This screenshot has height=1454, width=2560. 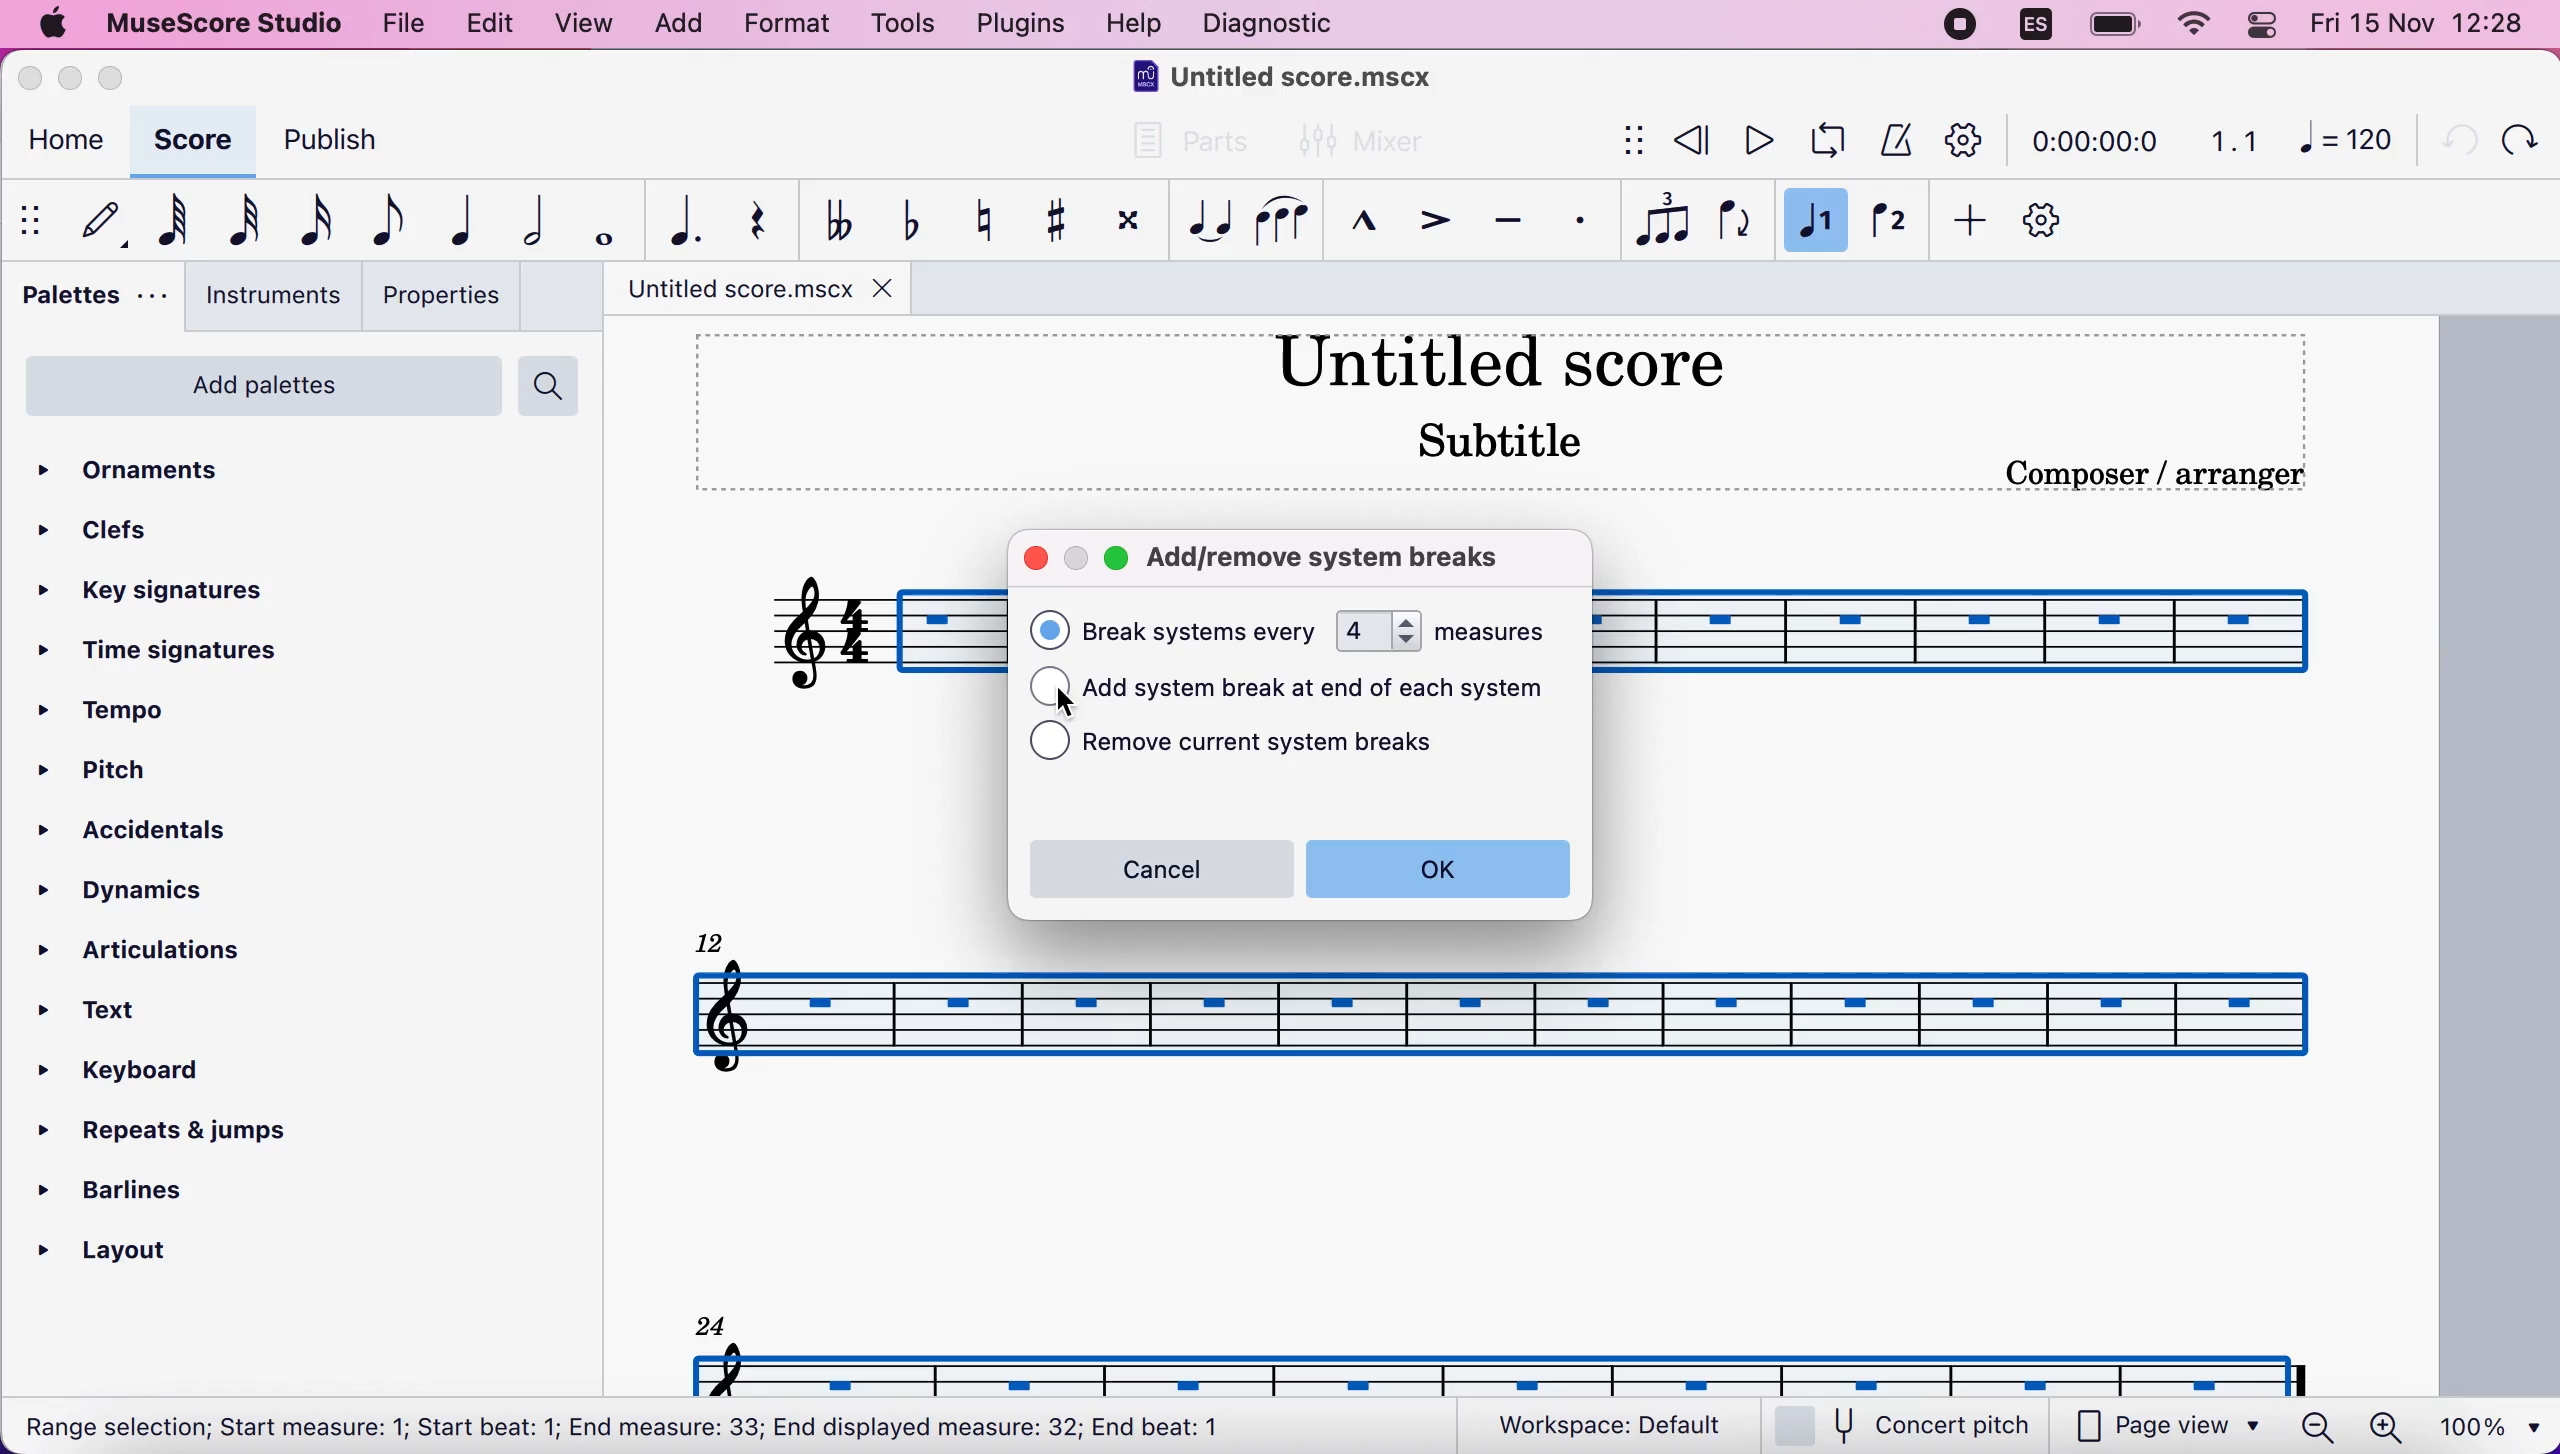 What do you see at coordinates (35, 80) in the screenshot?
I see `close` at bounding box center [35, 80].